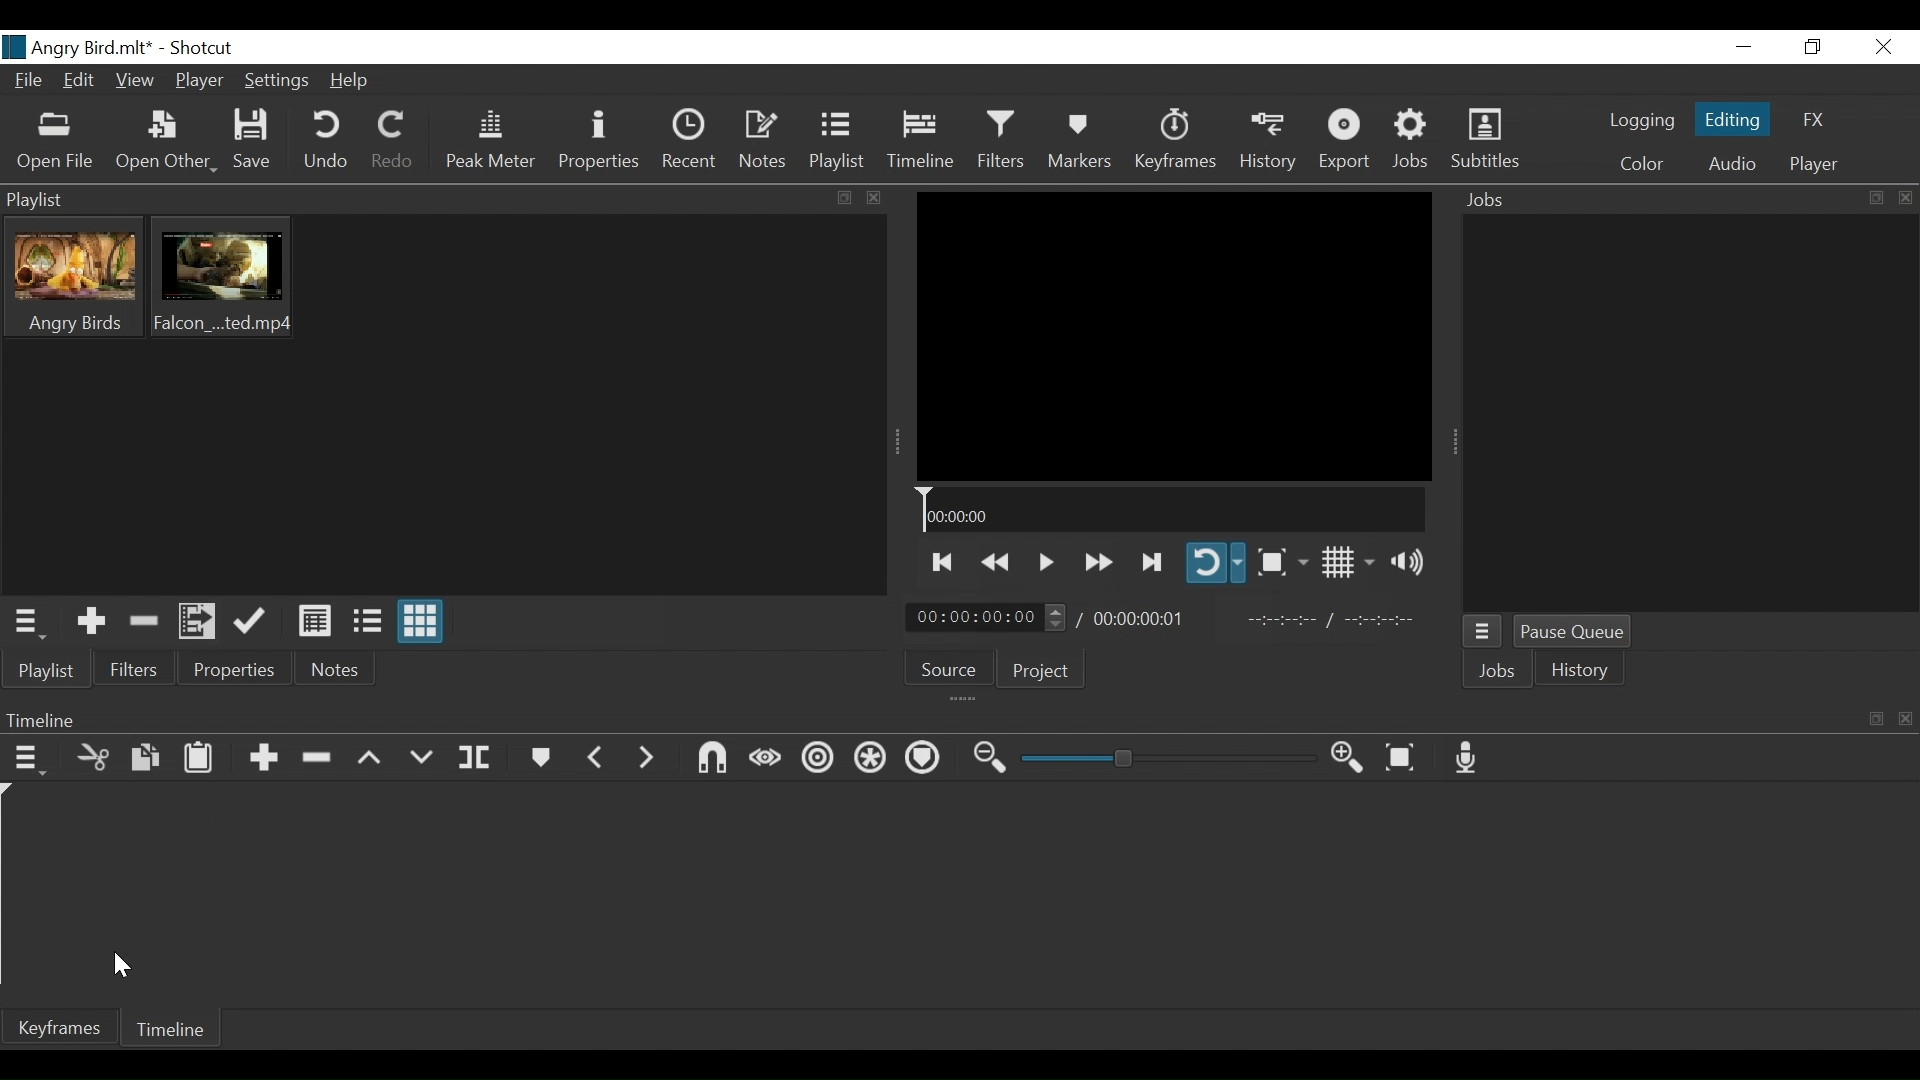  Describe the element at coordinates (541, 758) in the screenshot. I see `Markers` at that location.